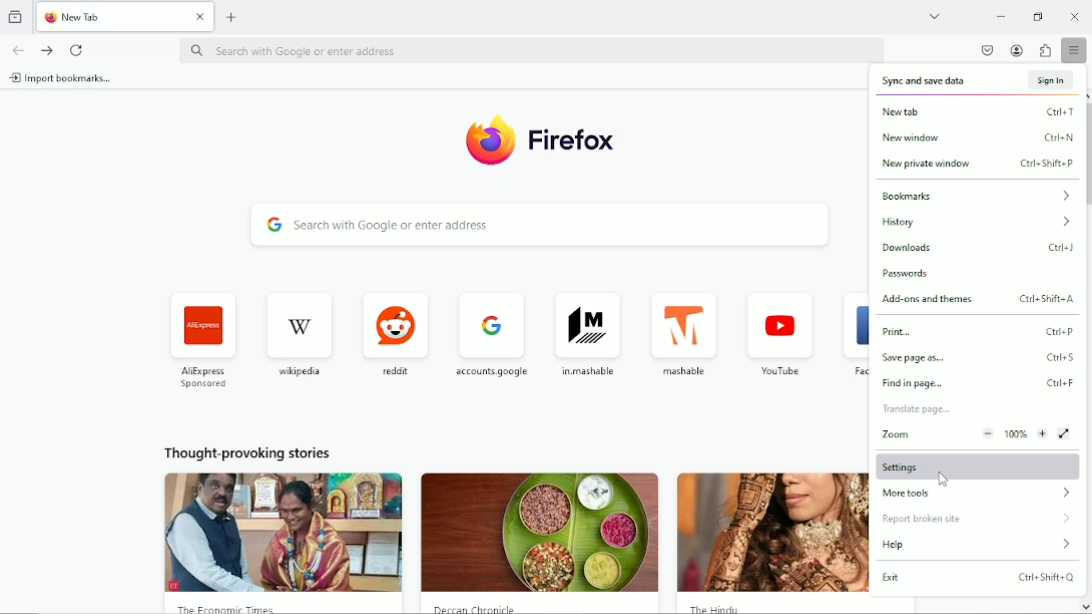  I want to click on new tab, so click(232, 15).